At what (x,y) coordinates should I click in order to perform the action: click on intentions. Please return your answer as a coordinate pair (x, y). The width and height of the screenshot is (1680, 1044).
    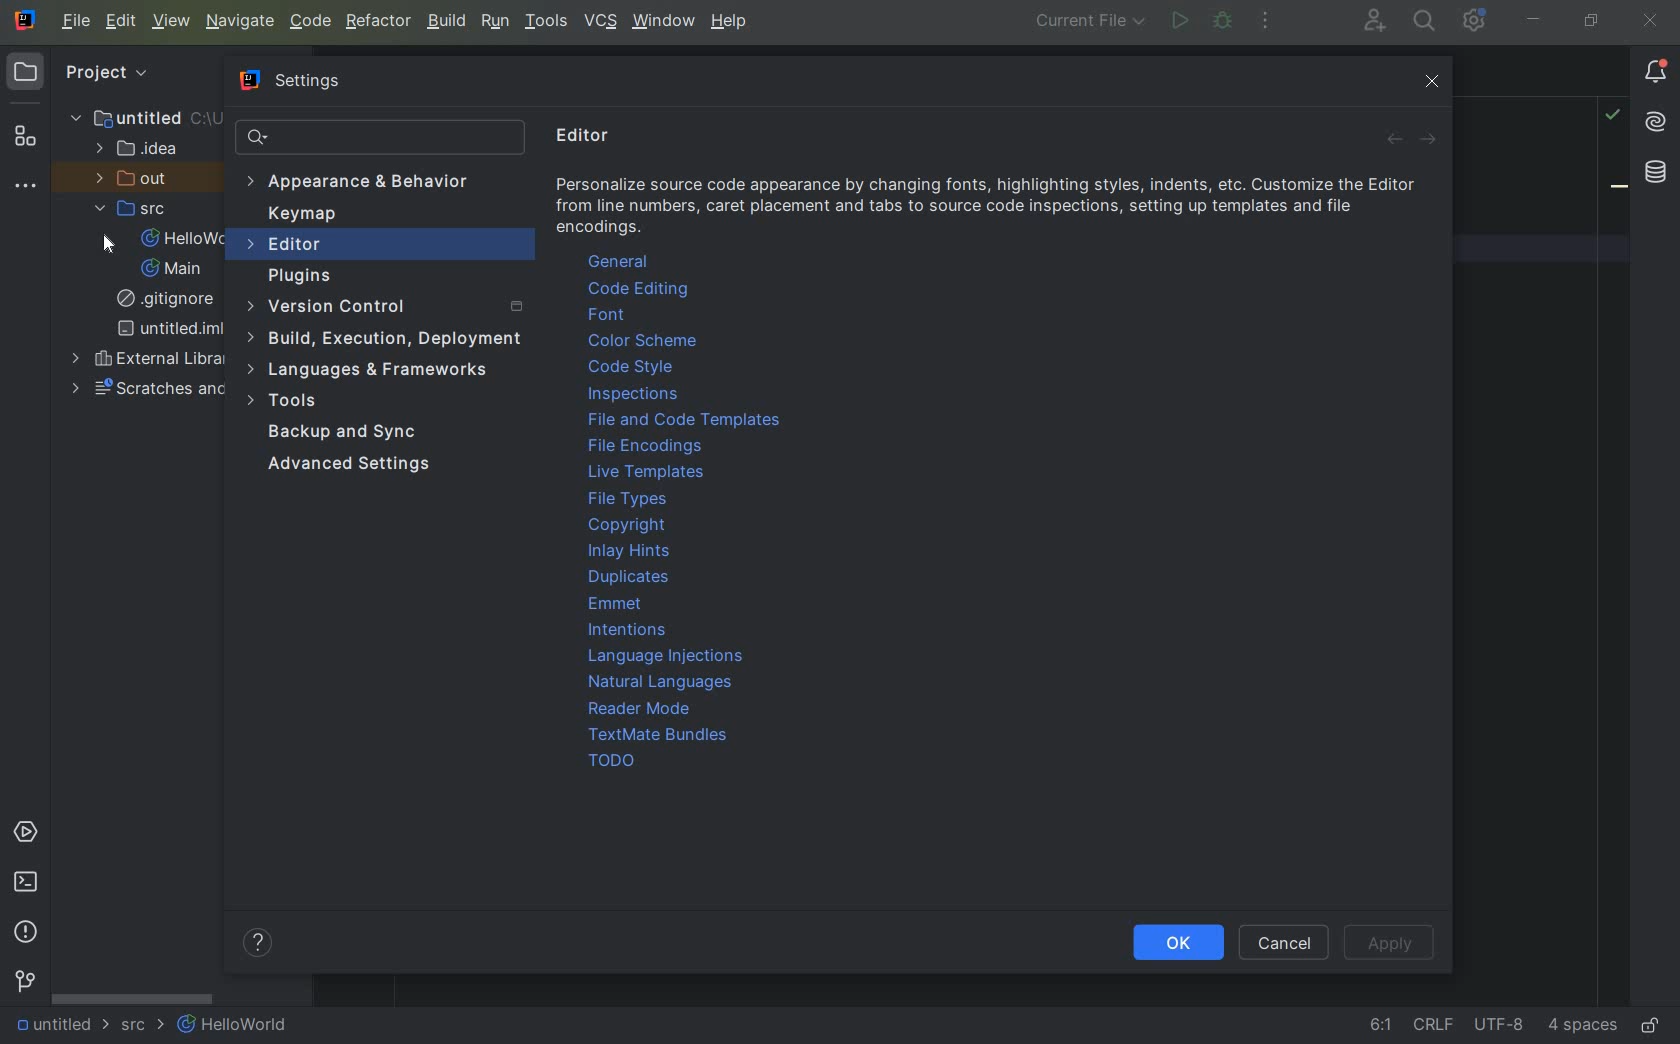
    Looking at the image, I should click on (627, 632).